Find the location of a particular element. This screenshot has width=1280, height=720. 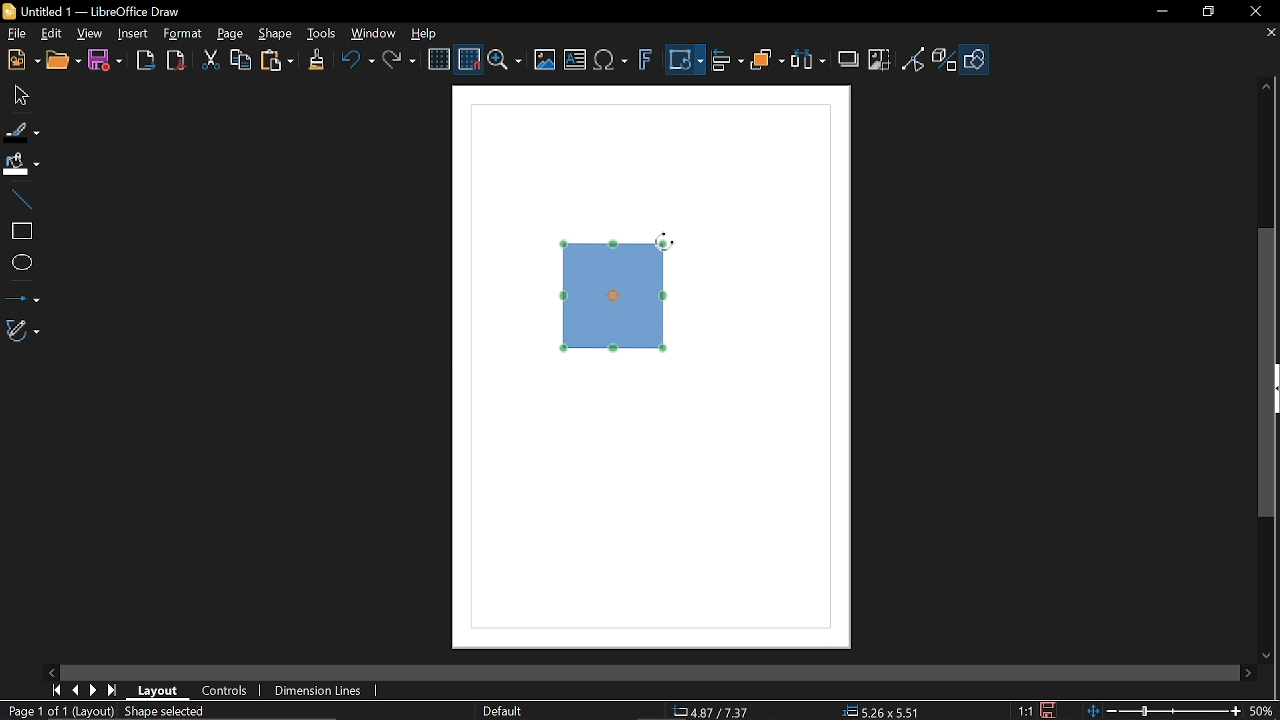

1:1 (Scaling factor) is located at coordinates (1026, 712).